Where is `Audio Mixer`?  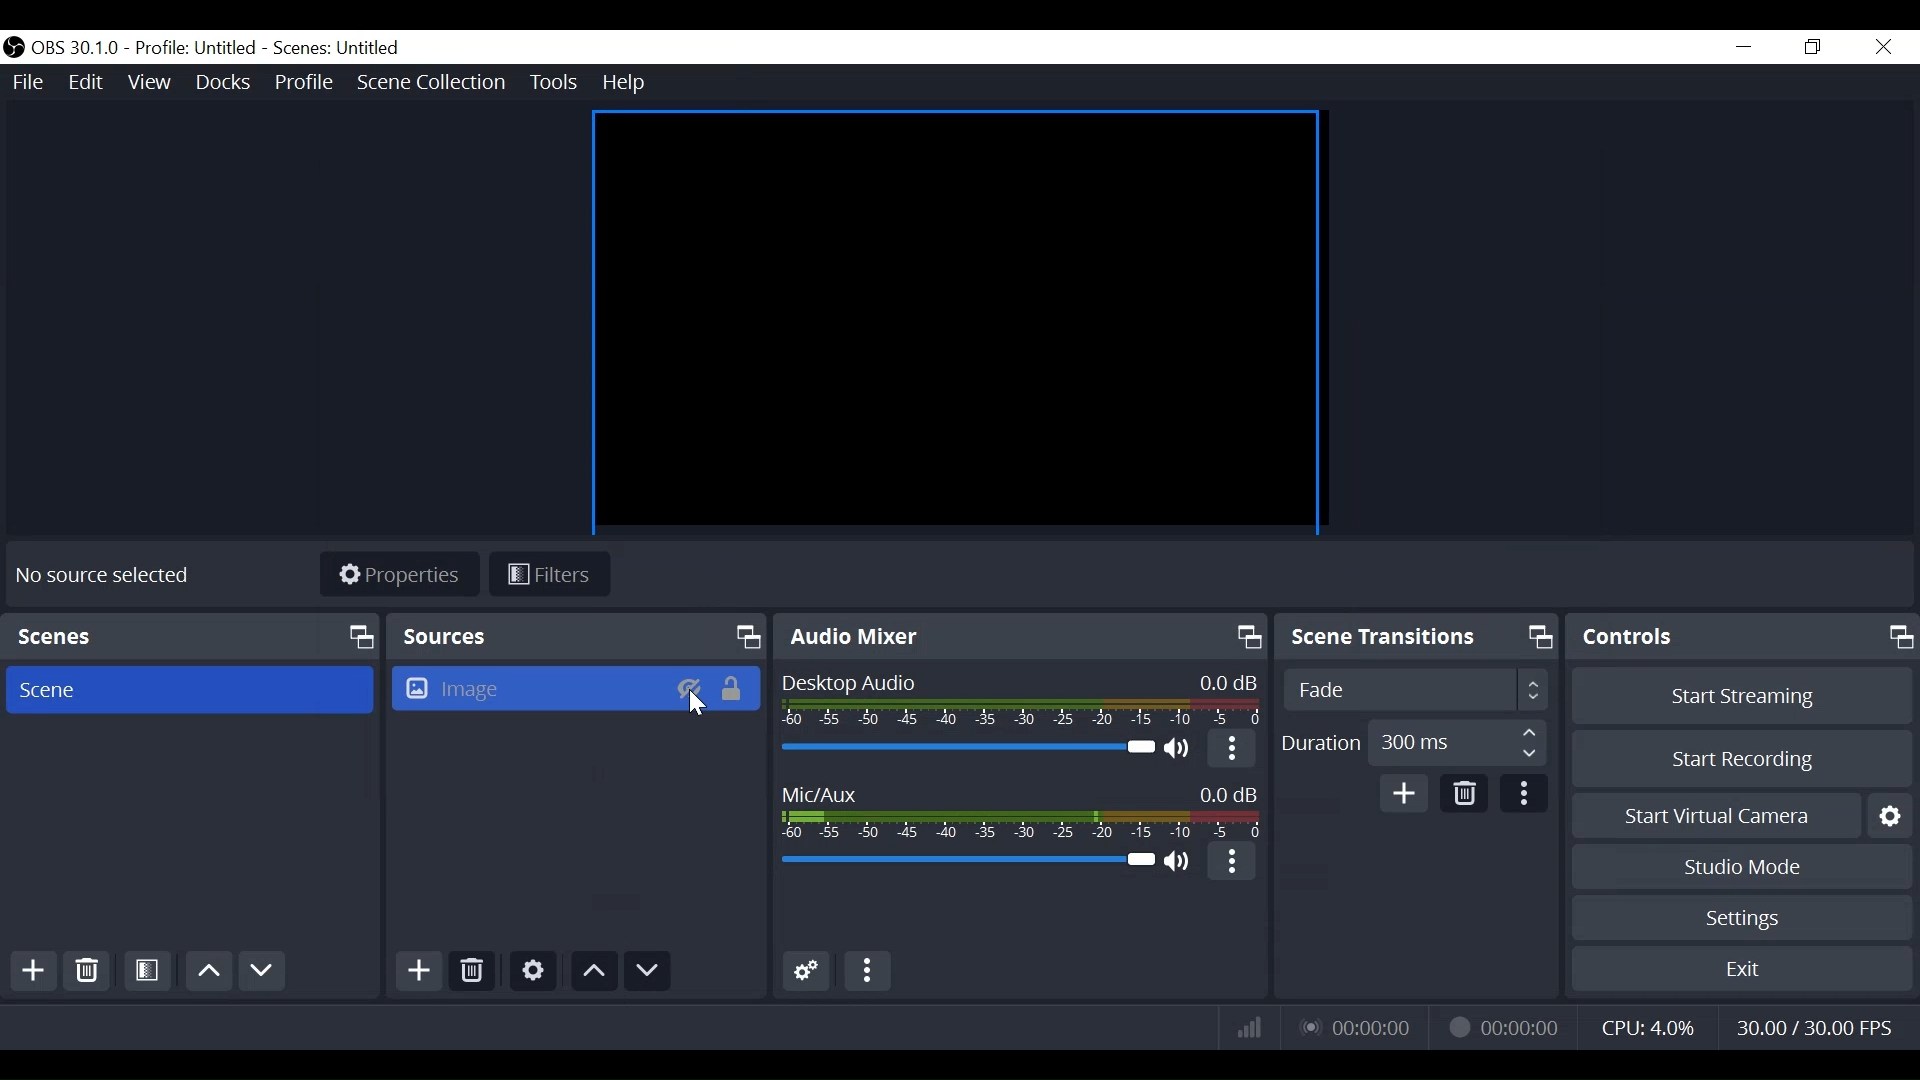 Audio Mixer is located at coordinates (1018, 637).